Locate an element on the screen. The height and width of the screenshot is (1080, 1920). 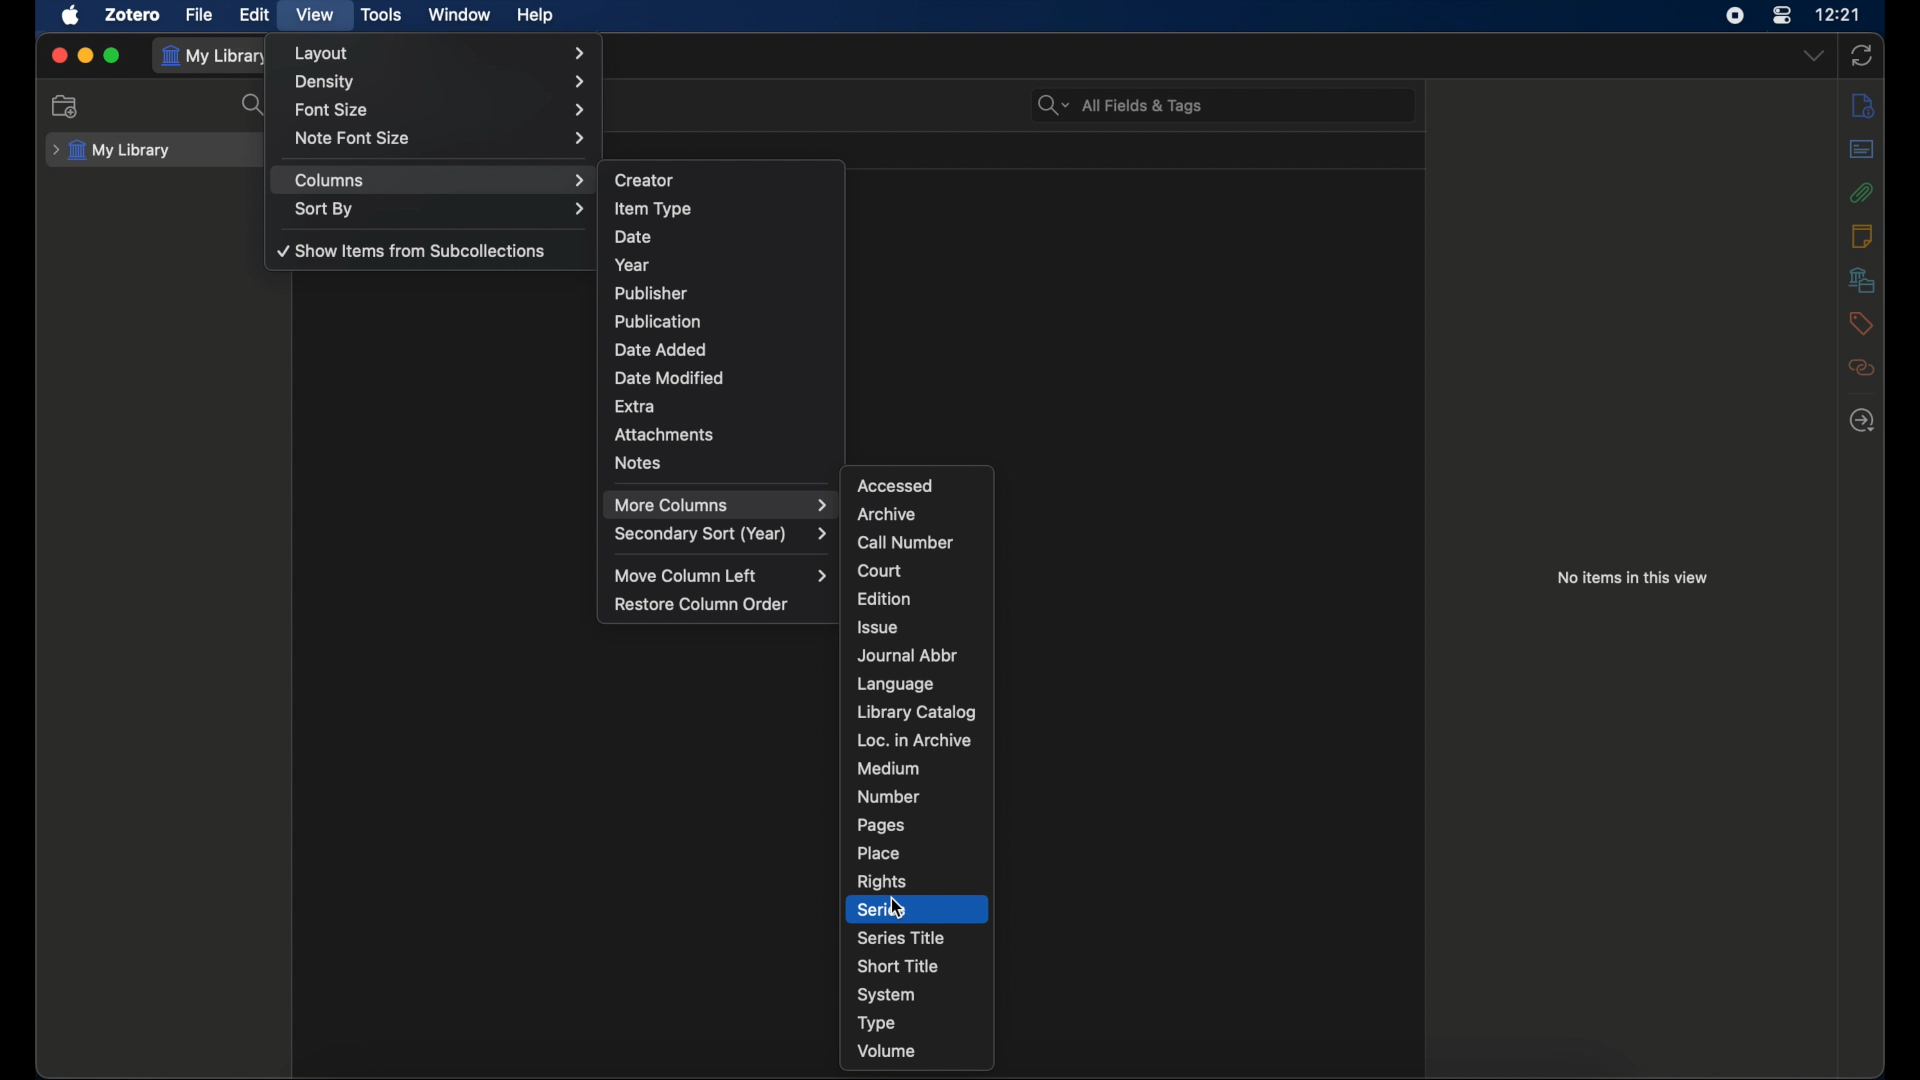
attachments is located at coordinates (664, 434).